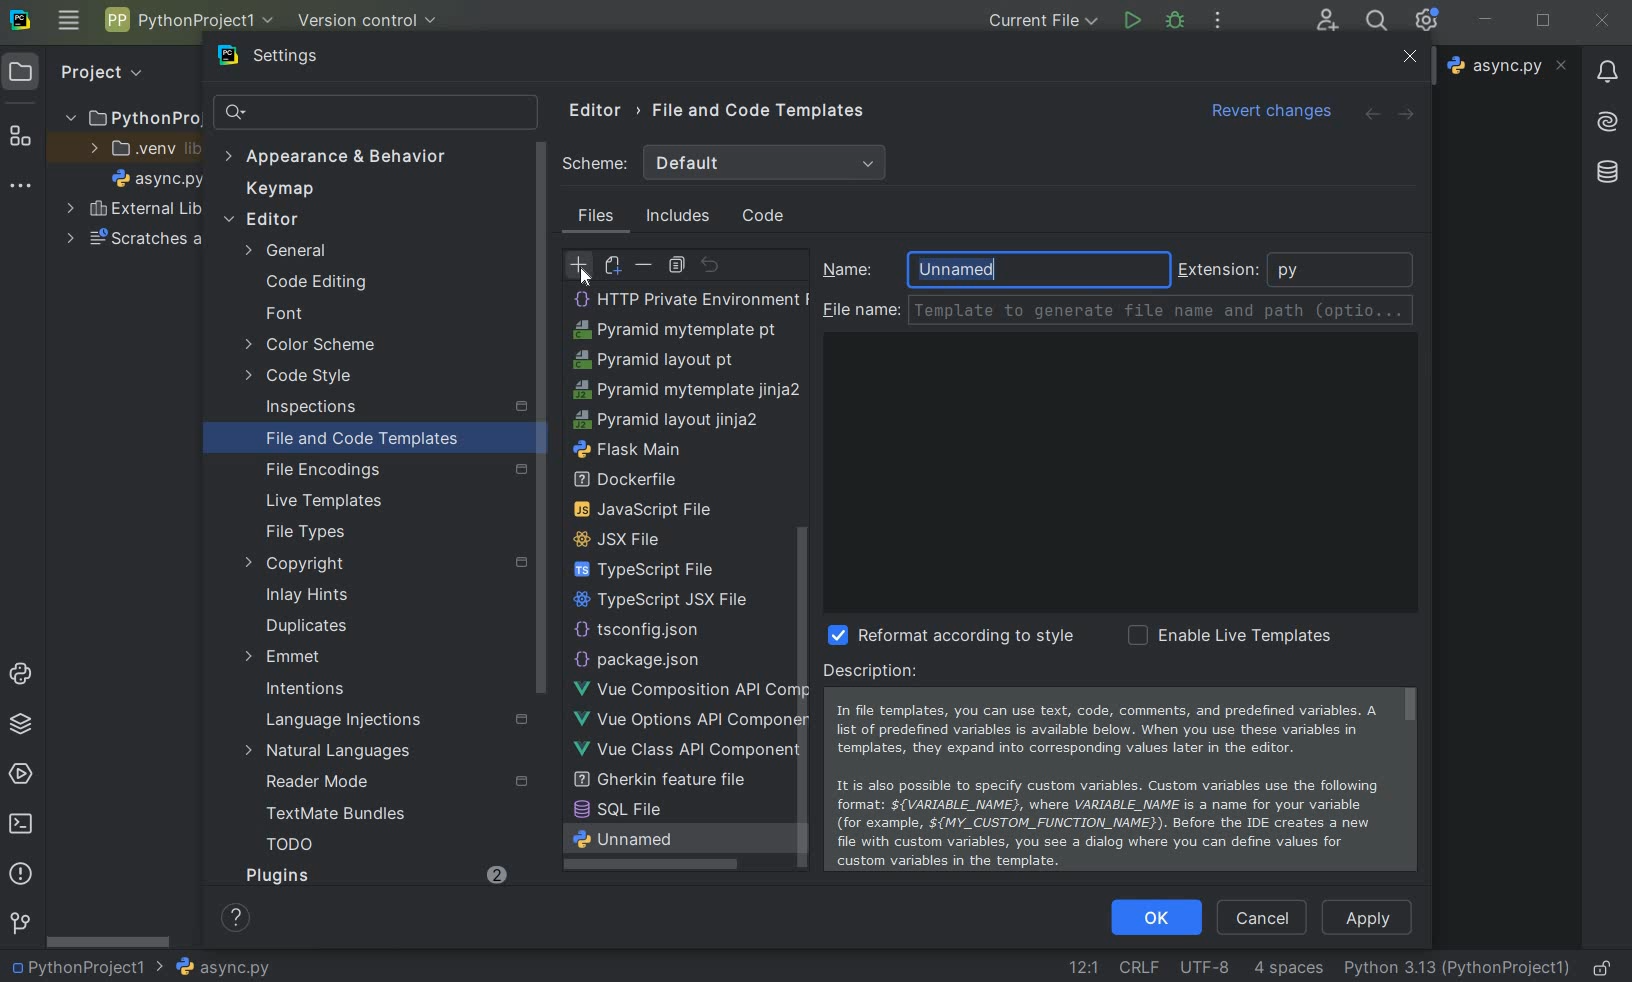 This screenshot has height=982, width=1632. Describe the element at coordinates (766, 217) in the screenshot. I see `code` at that location.